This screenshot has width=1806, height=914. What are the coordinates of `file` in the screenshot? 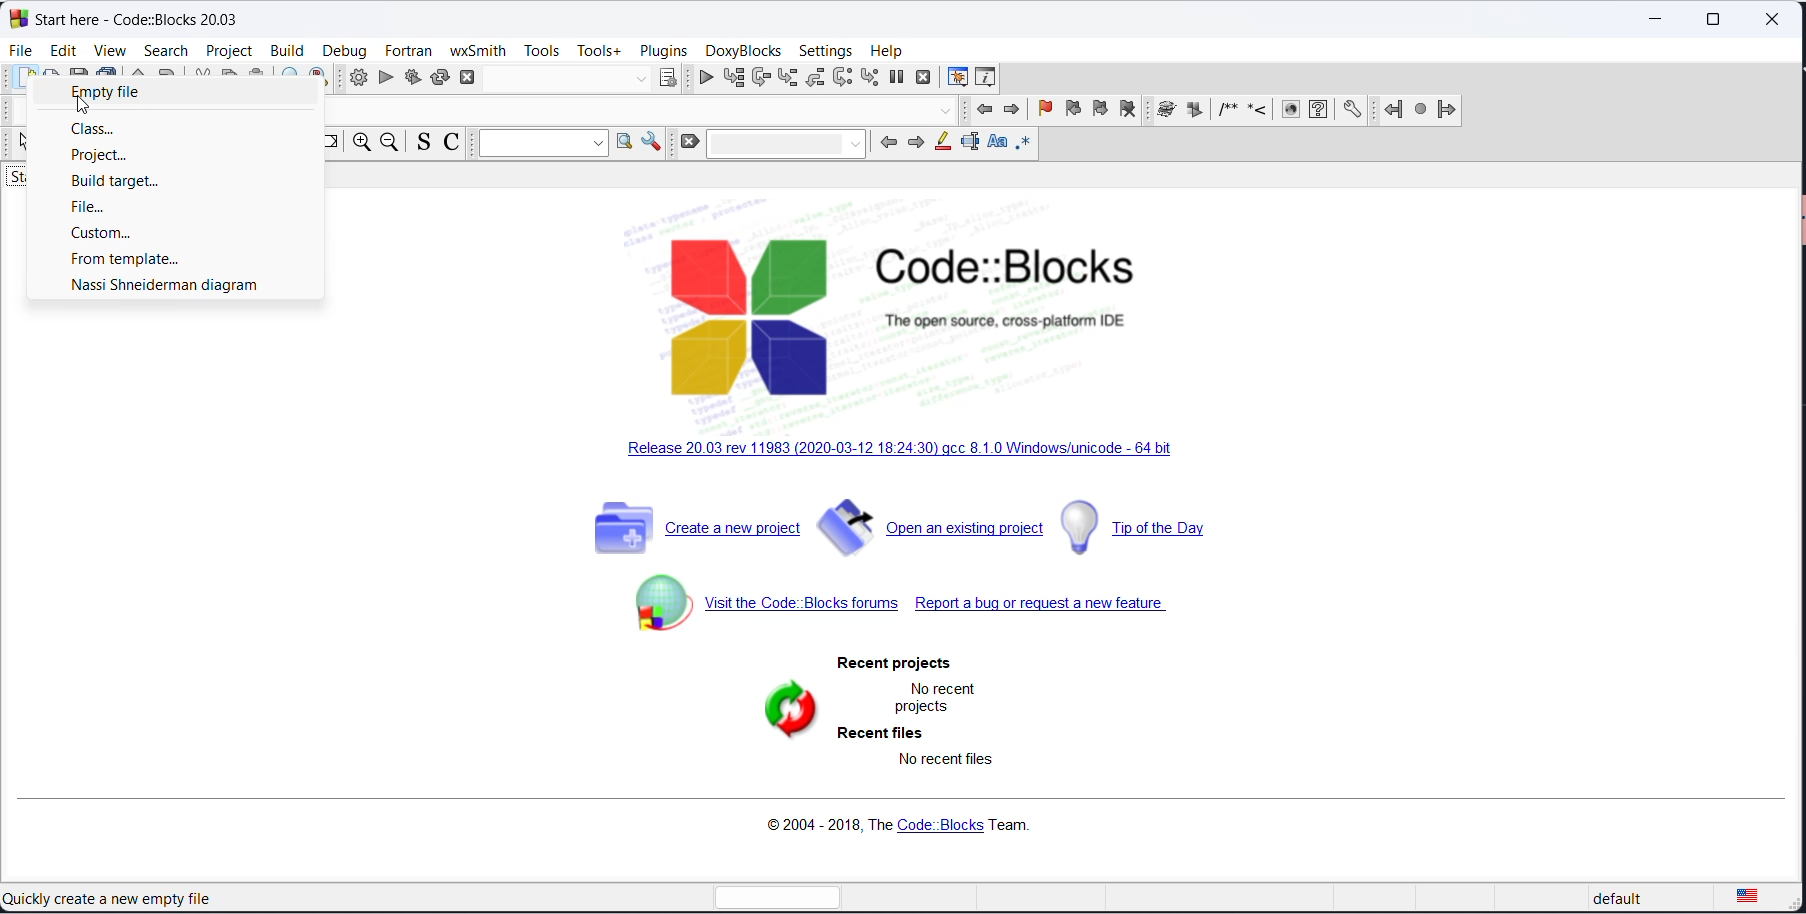 It's located at (24, 51).